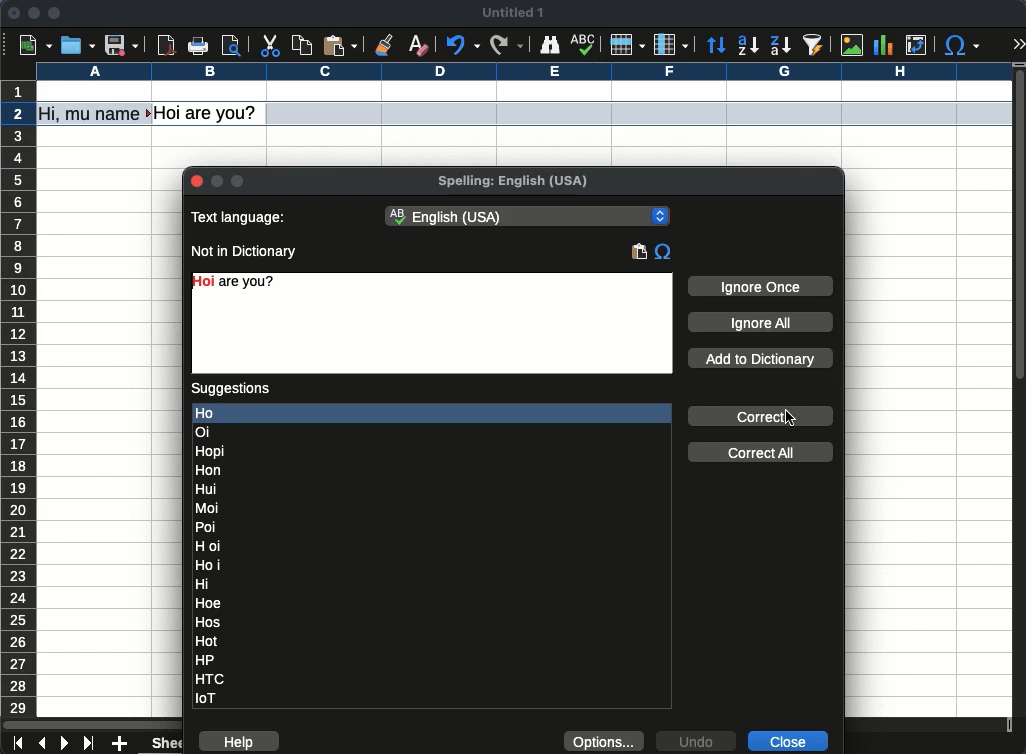 This screenshot has height=754, width=1026. What do you see at coordinates (13, 13) in the screenshot?
I see `close` at bounding box center [13, 13].